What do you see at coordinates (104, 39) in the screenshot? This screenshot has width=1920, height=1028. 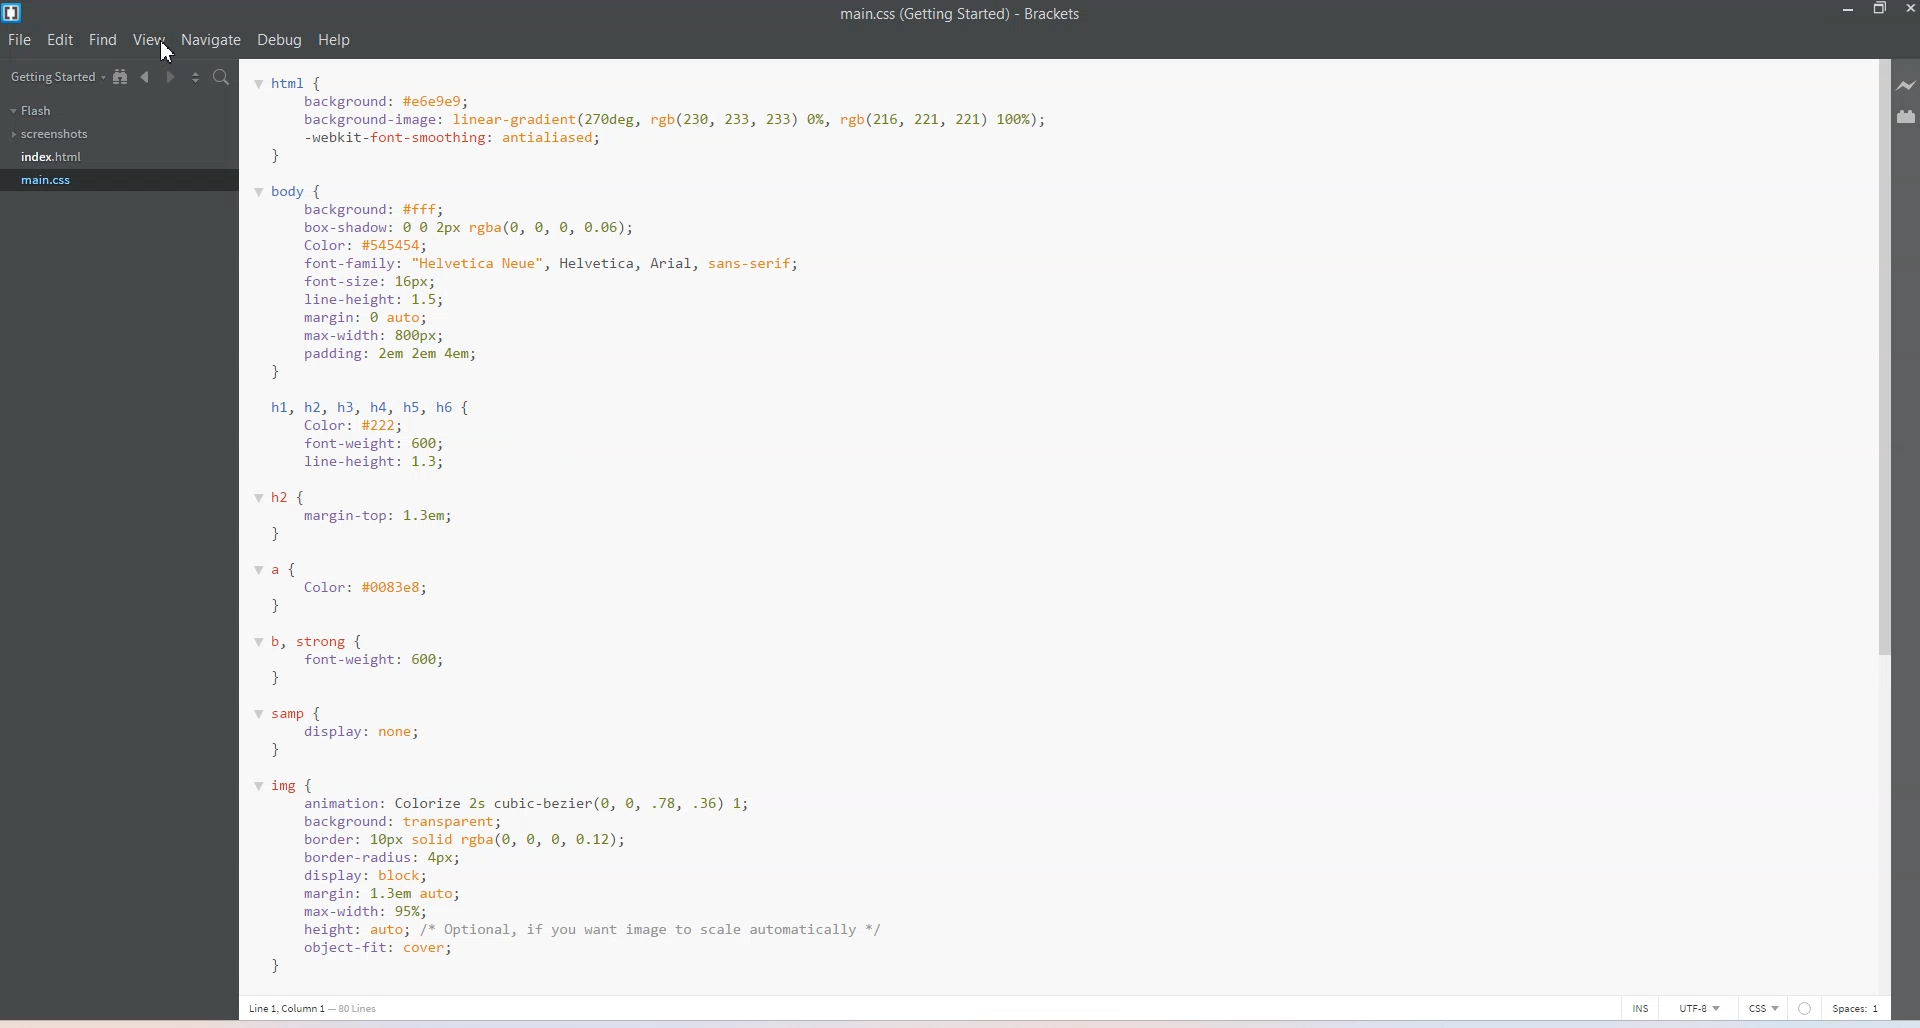 I see `Find` at bounding box center [104, 39].